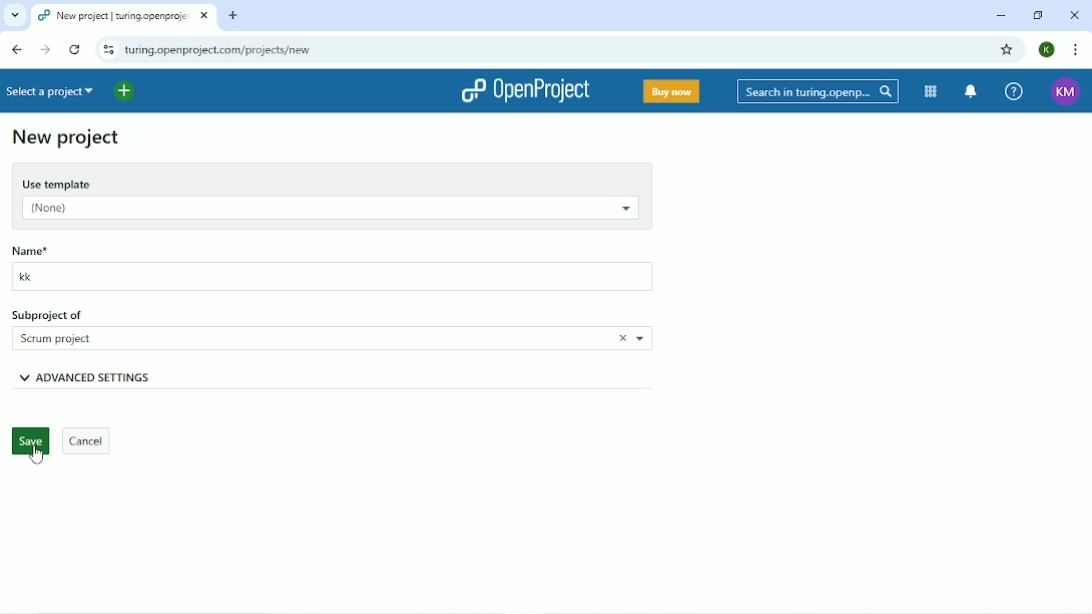 This screenshot has height=614, width=1092. Describe the element at coordinates (1048, 50) in the screenshot. I see `K` at that location.